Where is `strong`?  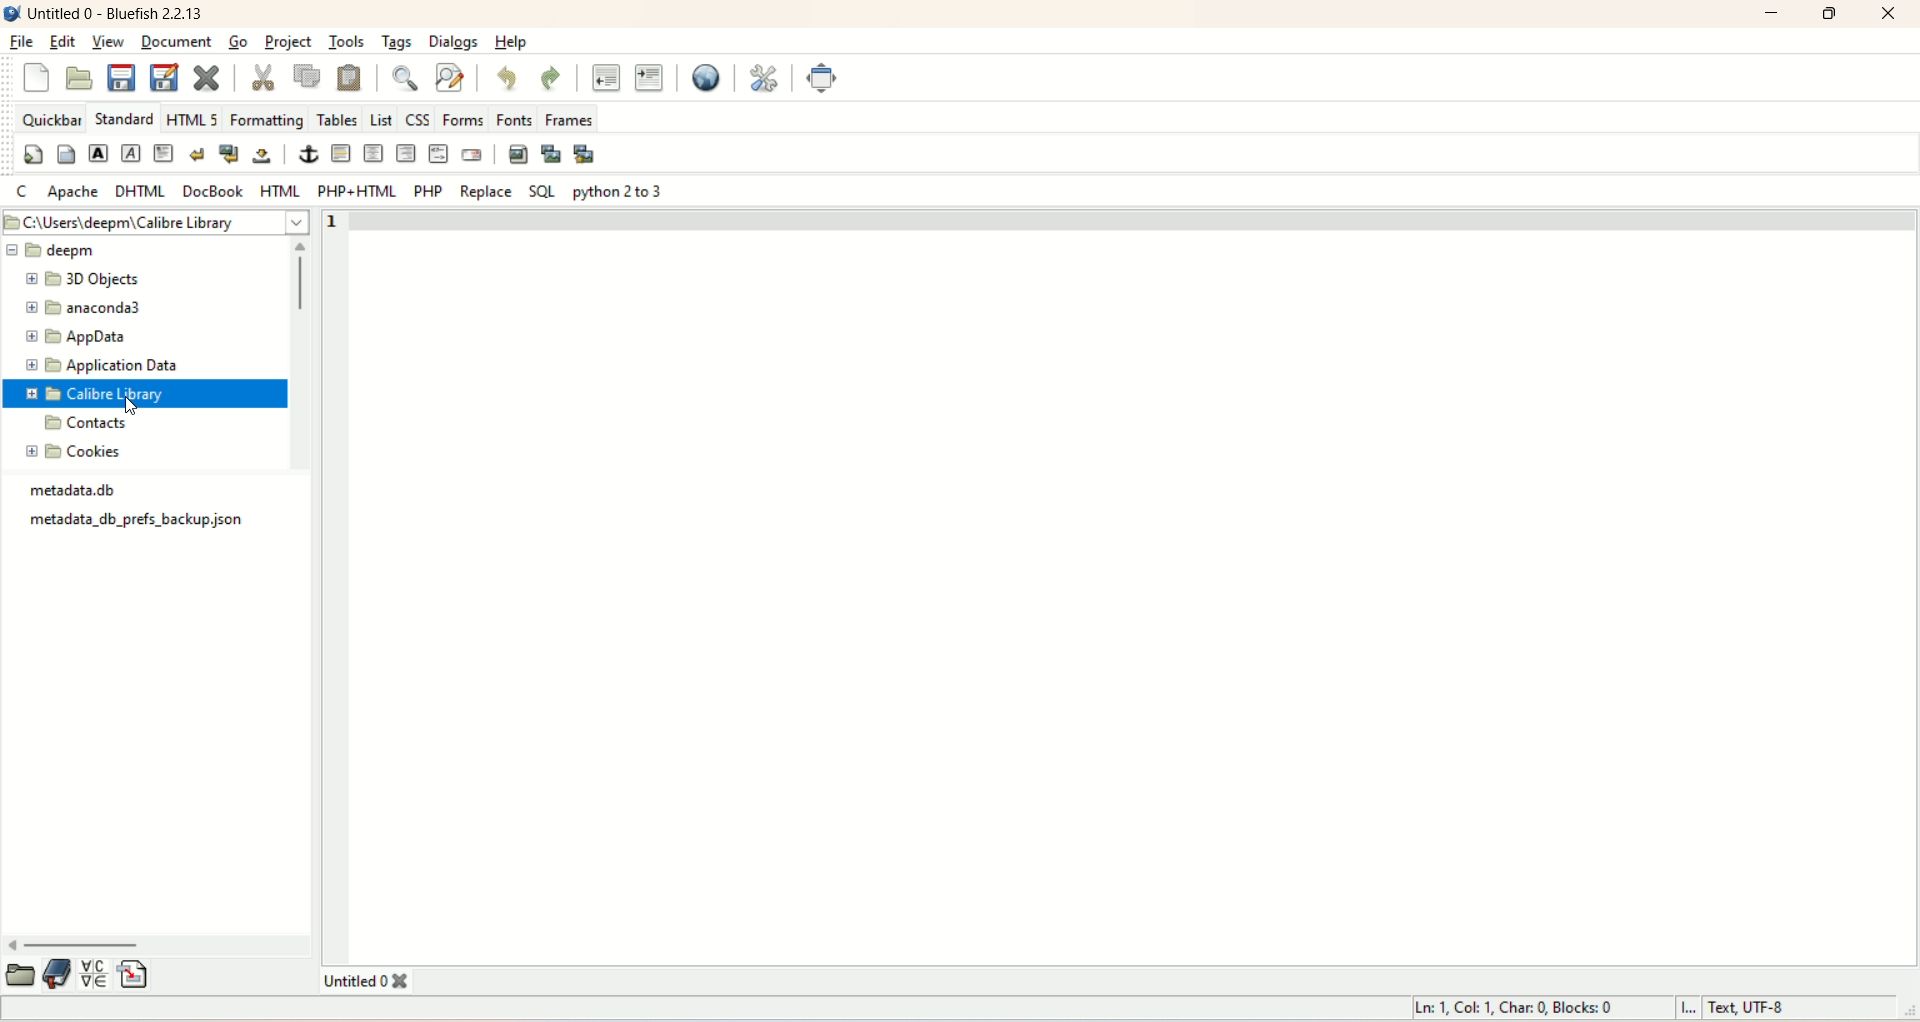 strong is located at coordinates (97, 152).